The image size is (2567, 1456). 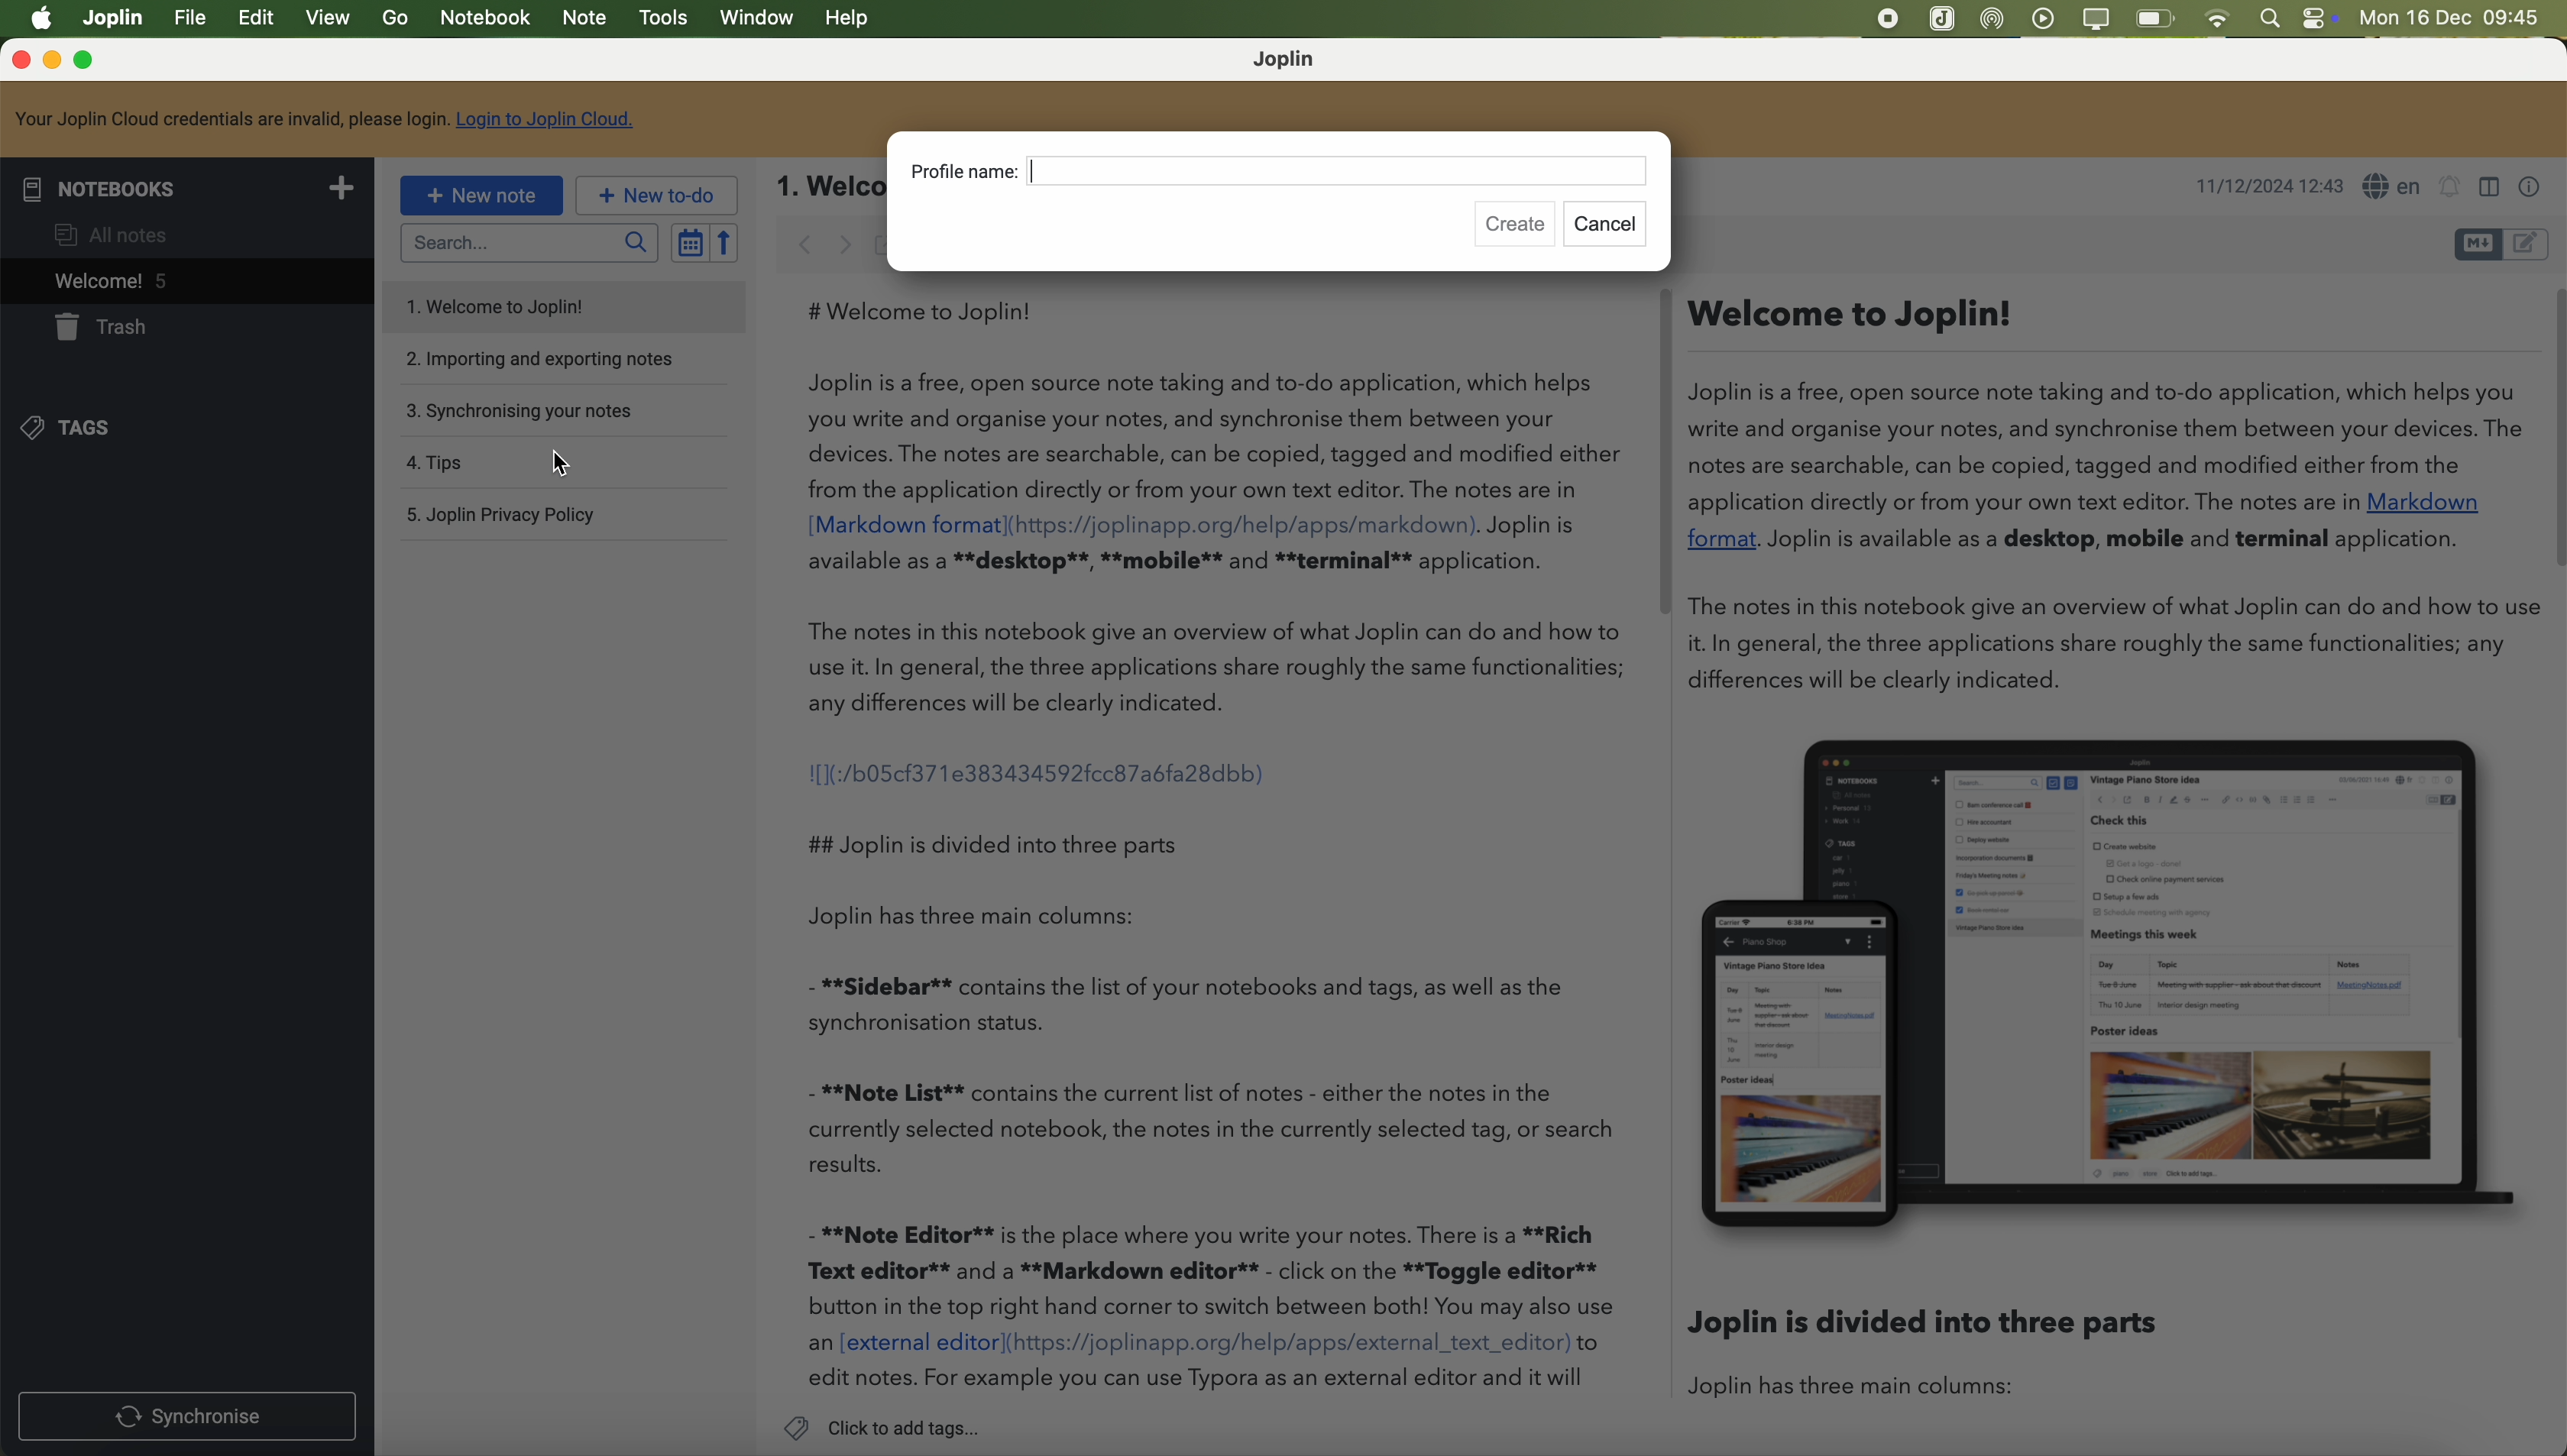 What do you see at coordinates (117, 231) in the screenshot?
I see `all notes` at bounding box center [117, 231].